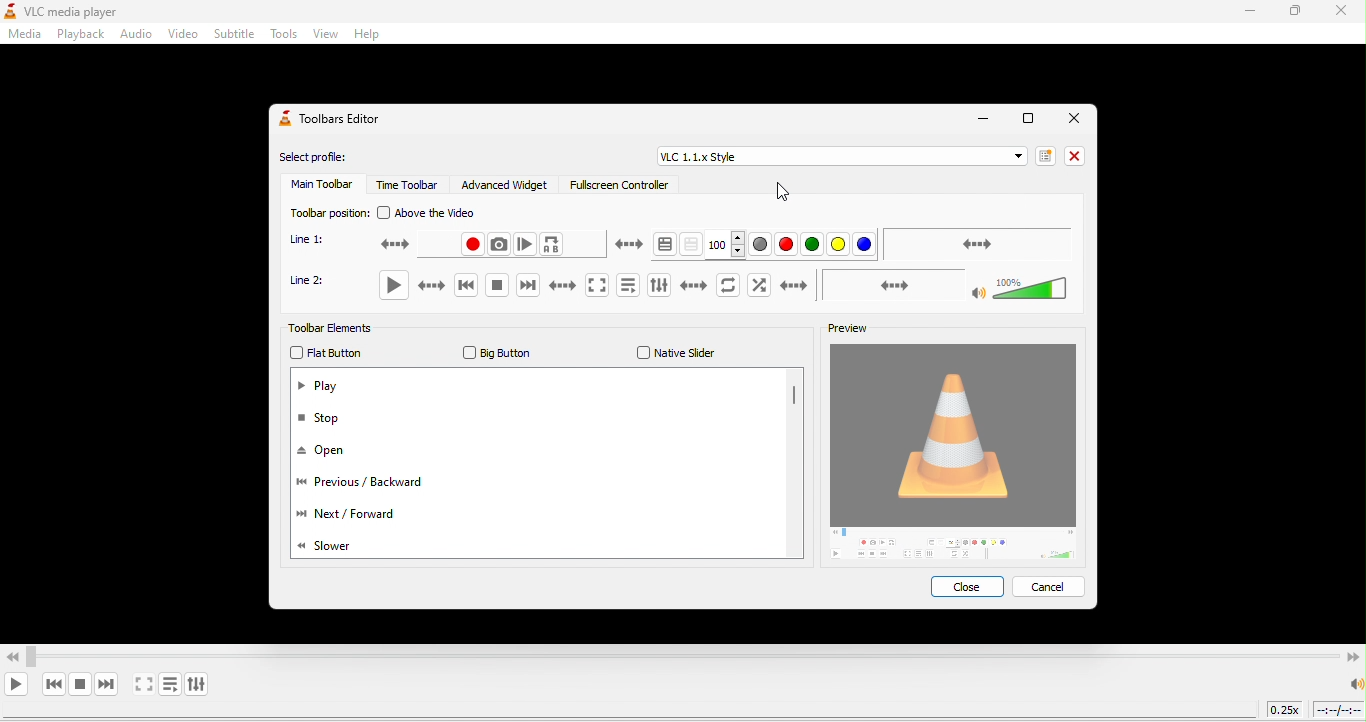 This screenshot has height=722, width=1366. What do you see at coordinates (109, 684) in the screenshot?
I see `next media` at bounding box center [109, 684].